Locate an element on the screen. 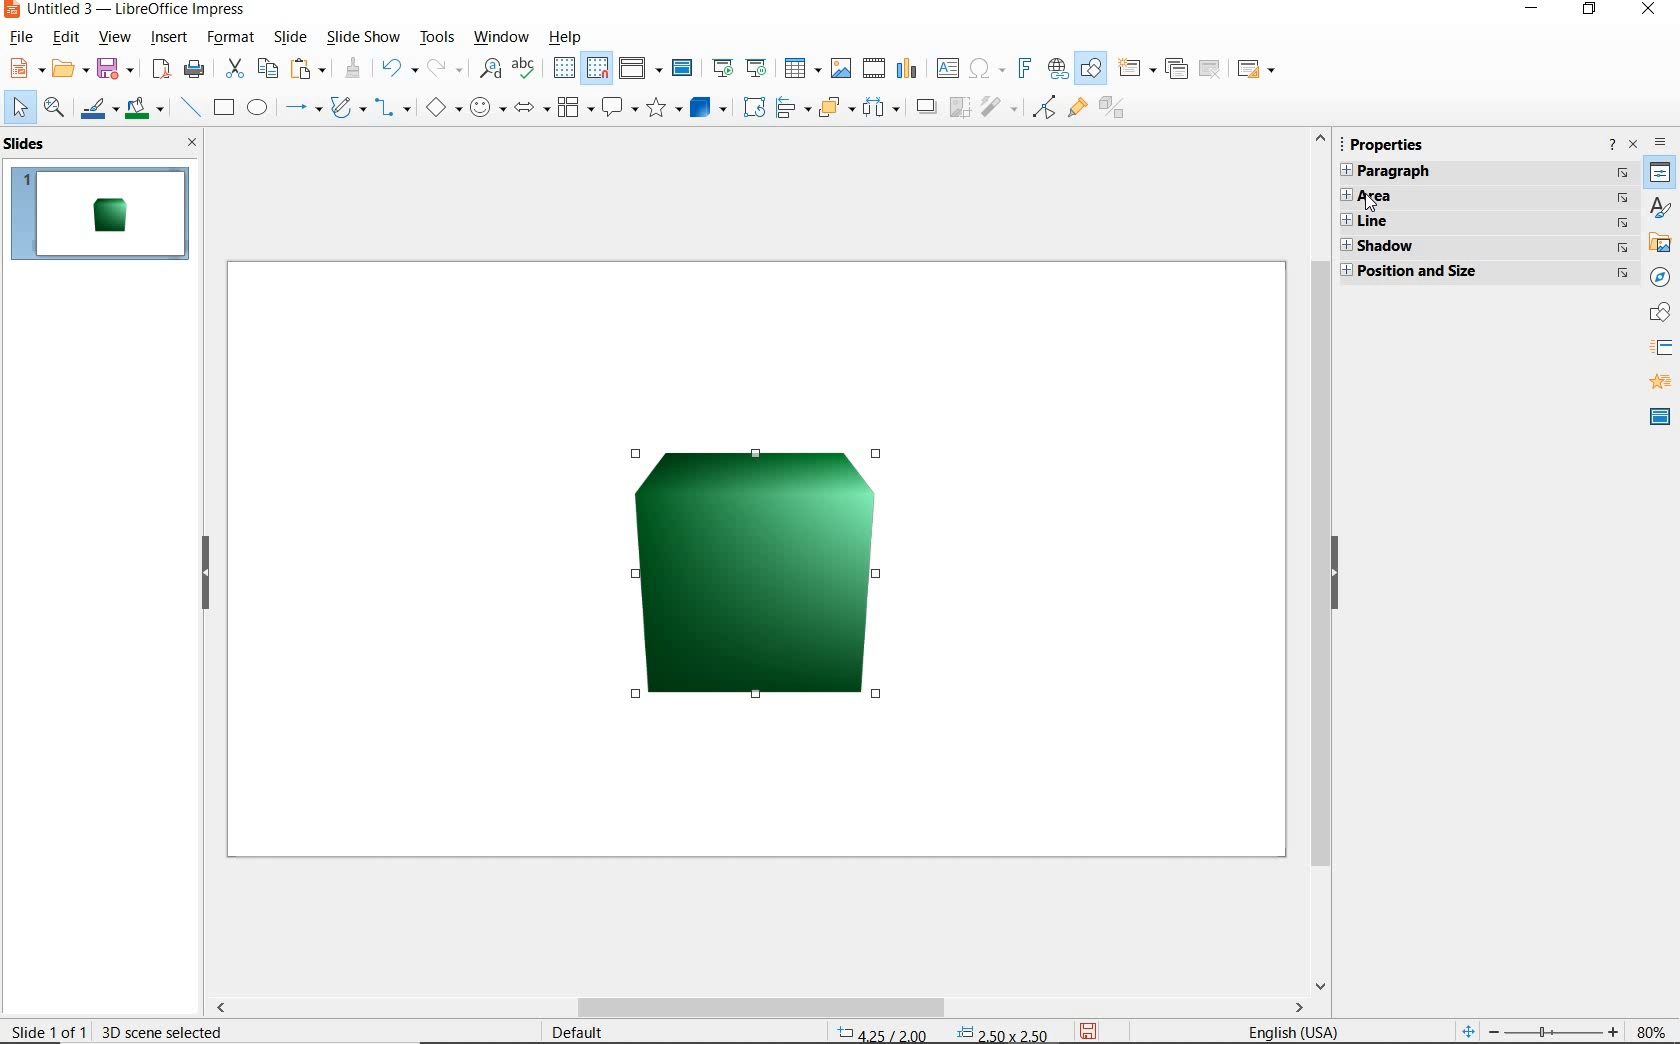  TOGGLE POINT EDIT MODE is located at coordinates (1043, 107).